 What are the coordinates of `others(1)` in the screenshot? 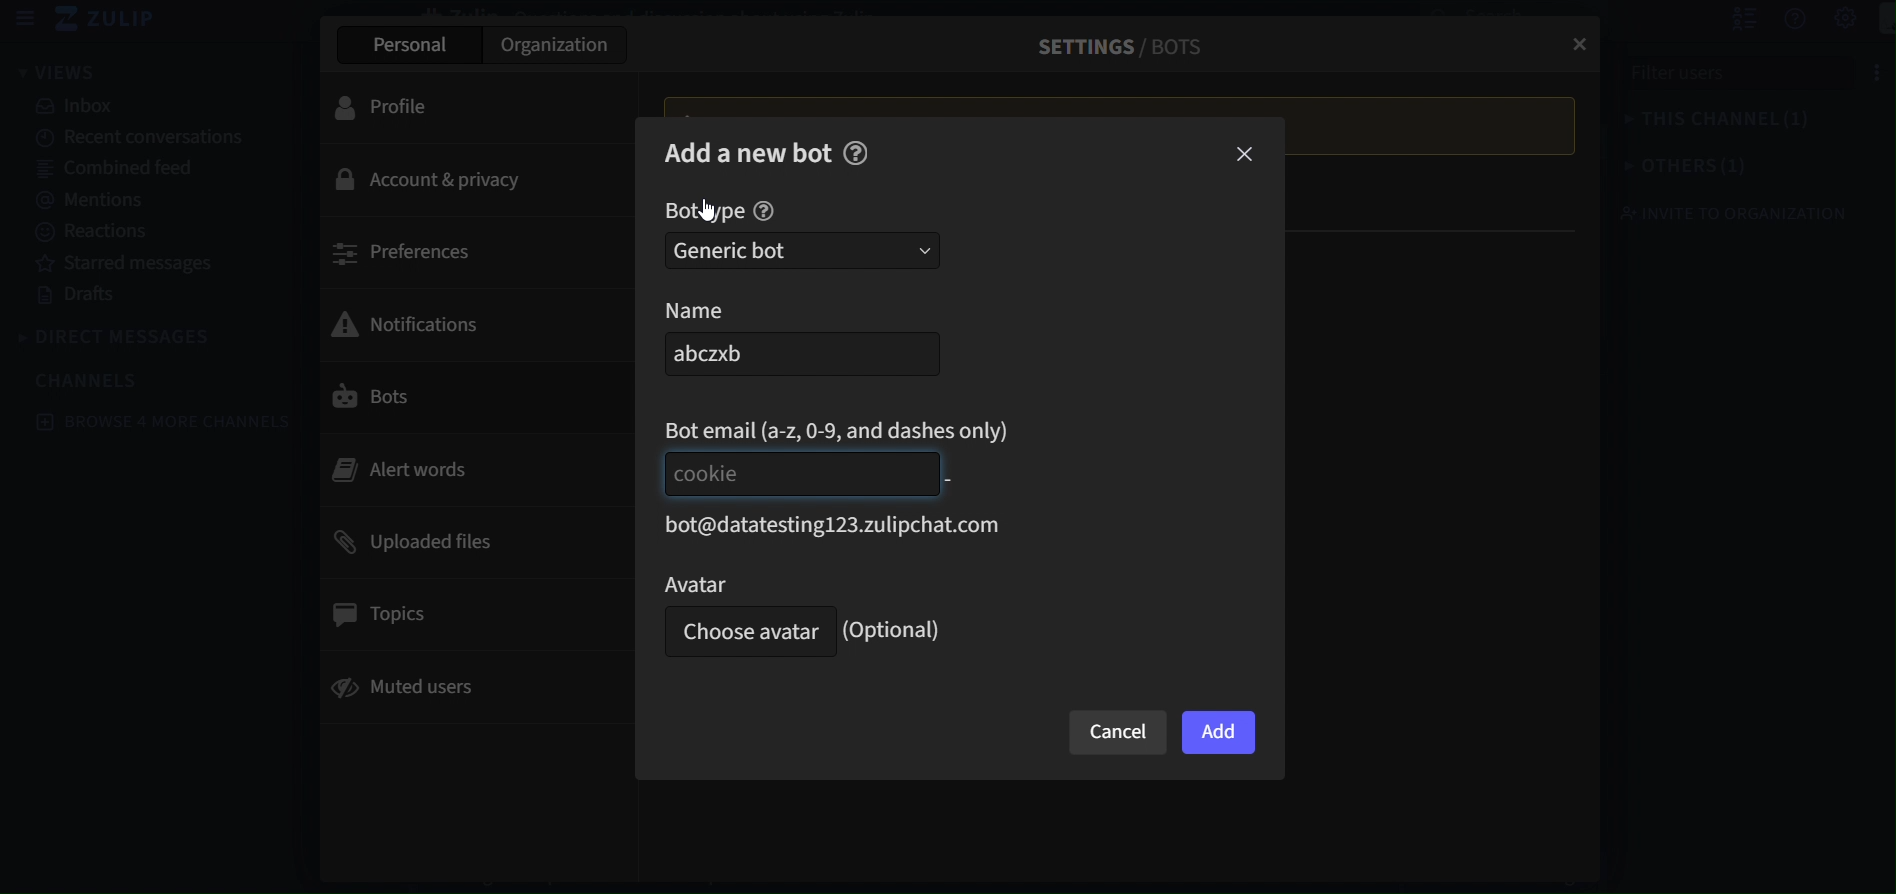 It's located at (1728, 168).